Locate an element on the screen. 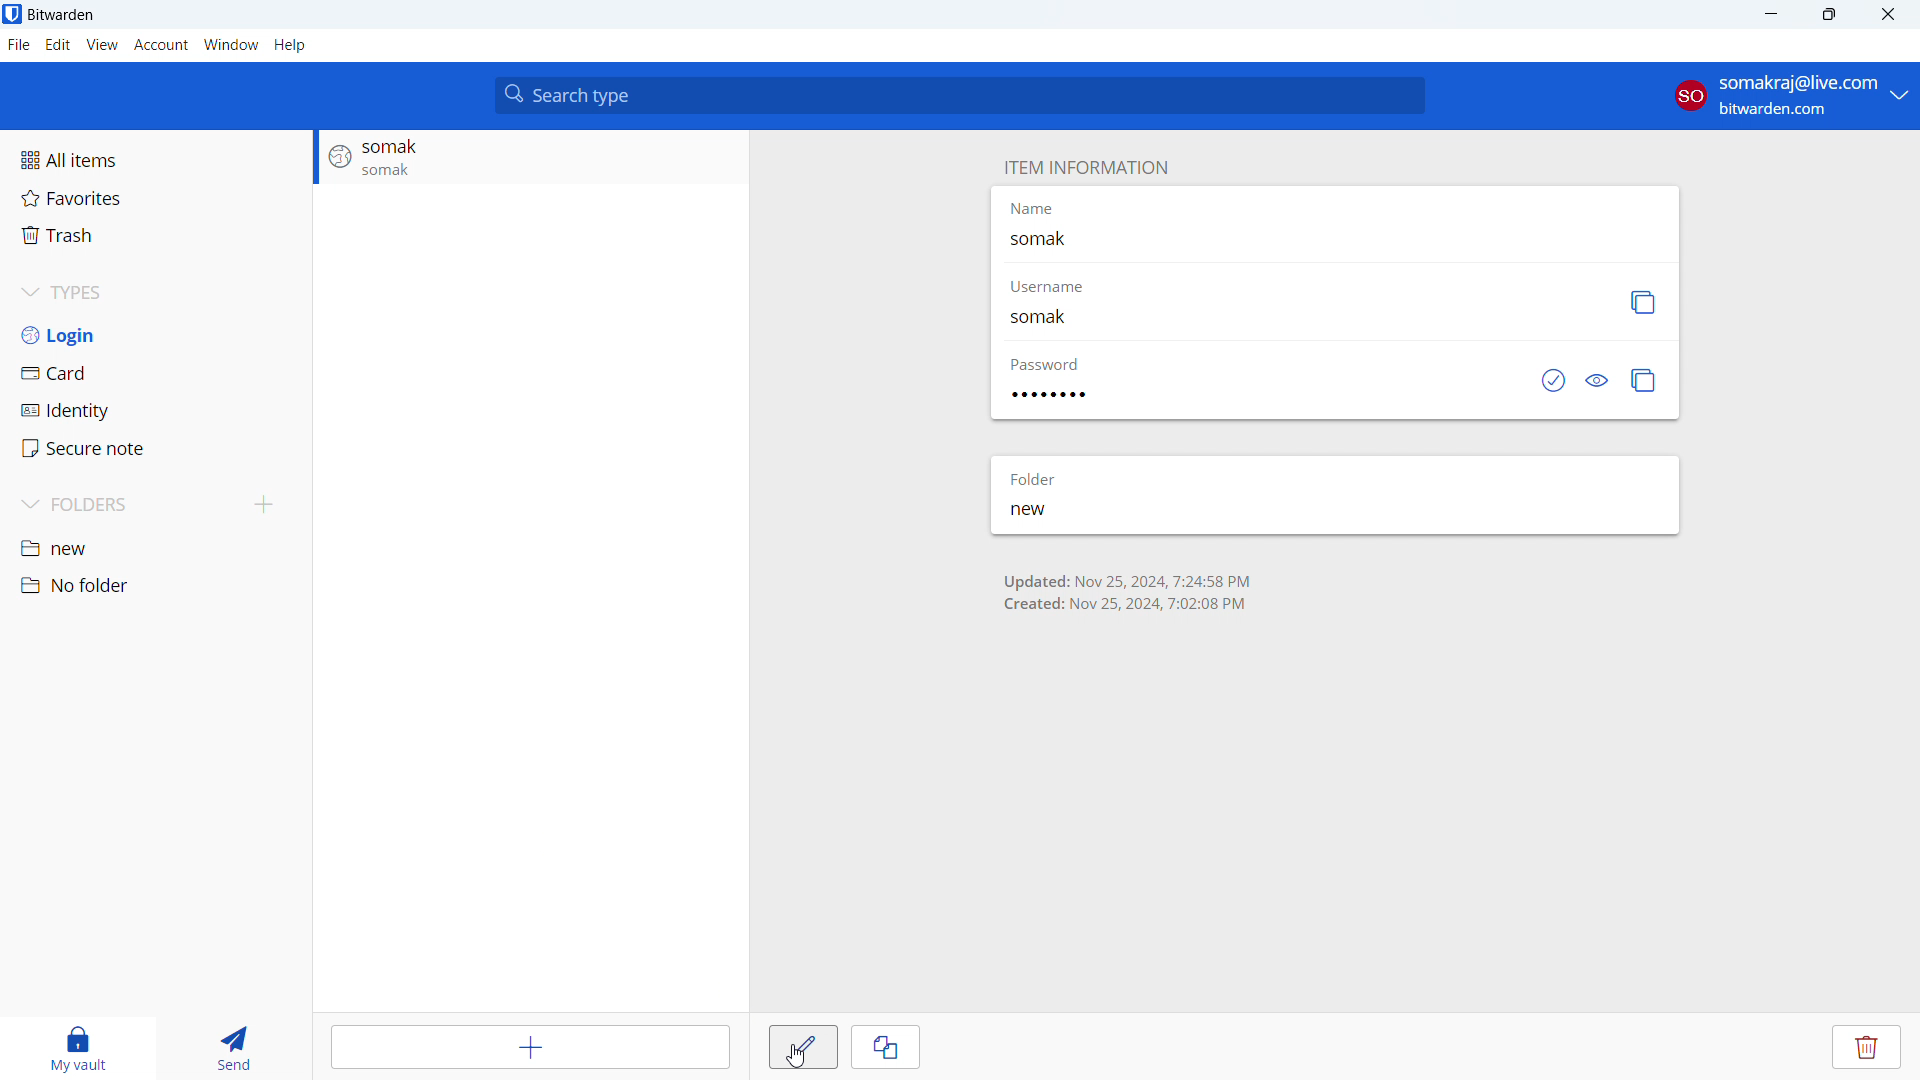 The image size is (1920, 1080). folder is located at coordinates (1039, 478).